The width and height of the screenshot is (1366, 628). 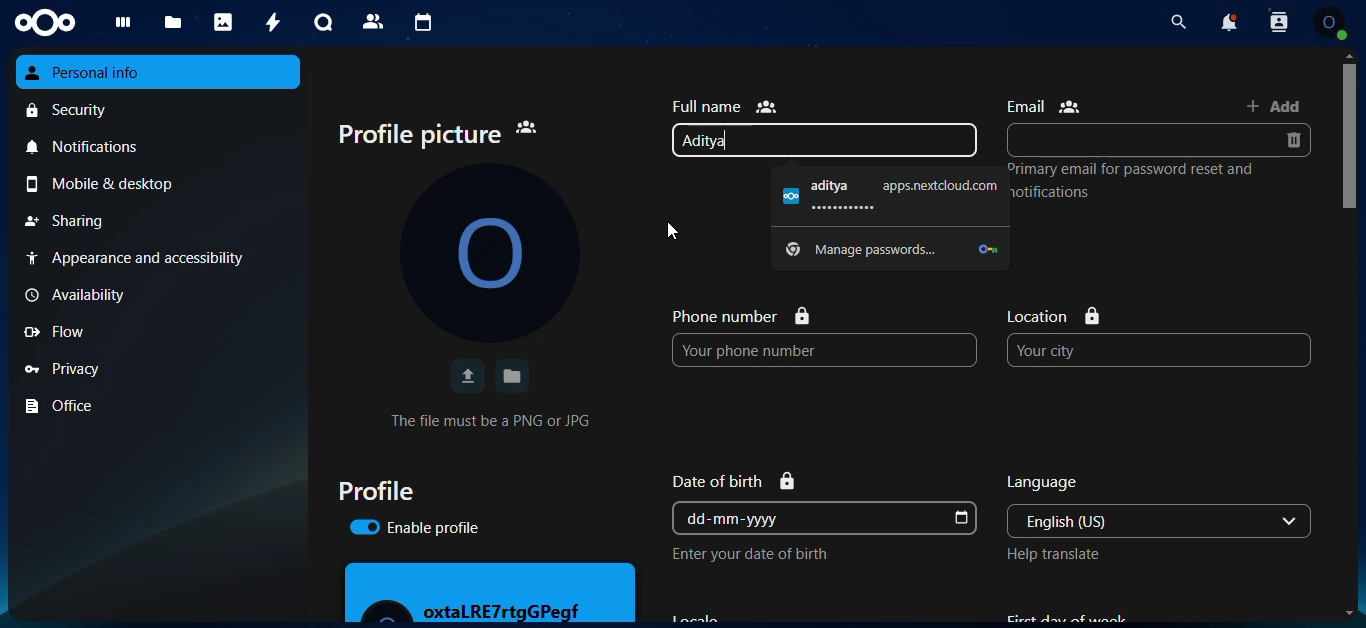 I want to click on Your phone number, so click(x=825, y=350).